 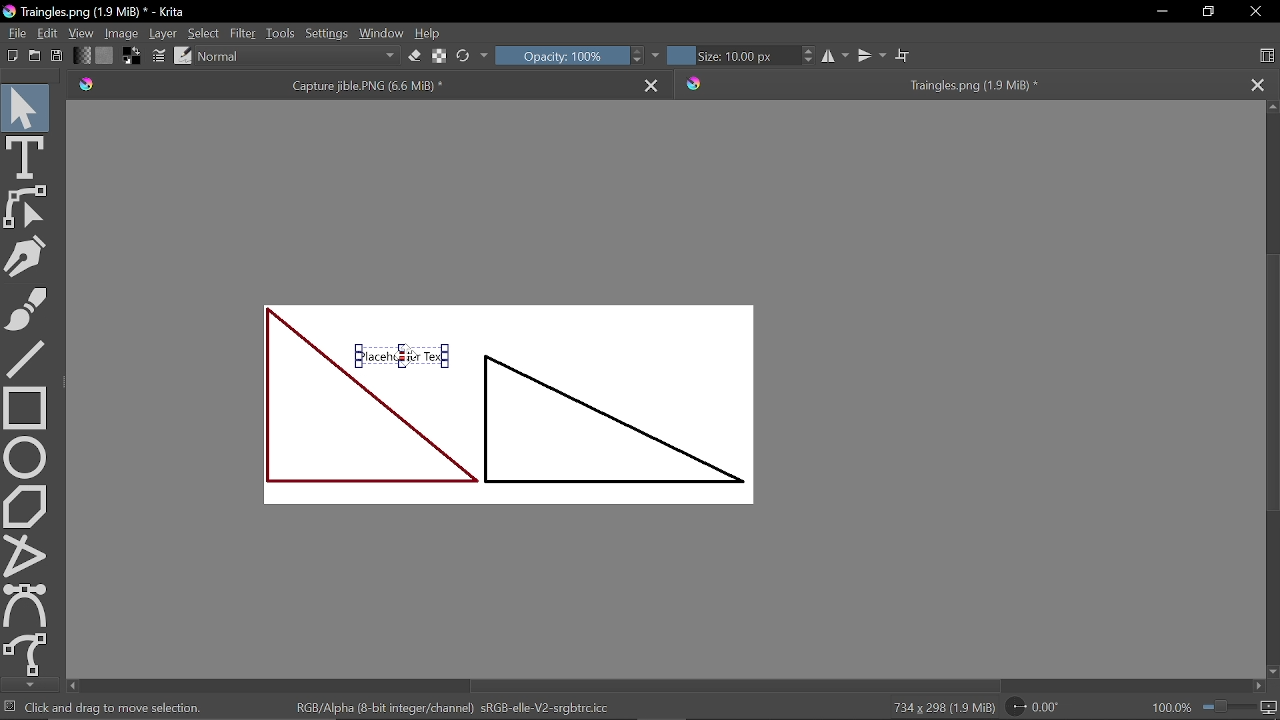 I want to click on Vertical scrollbar, so click(x=1272, y=389).